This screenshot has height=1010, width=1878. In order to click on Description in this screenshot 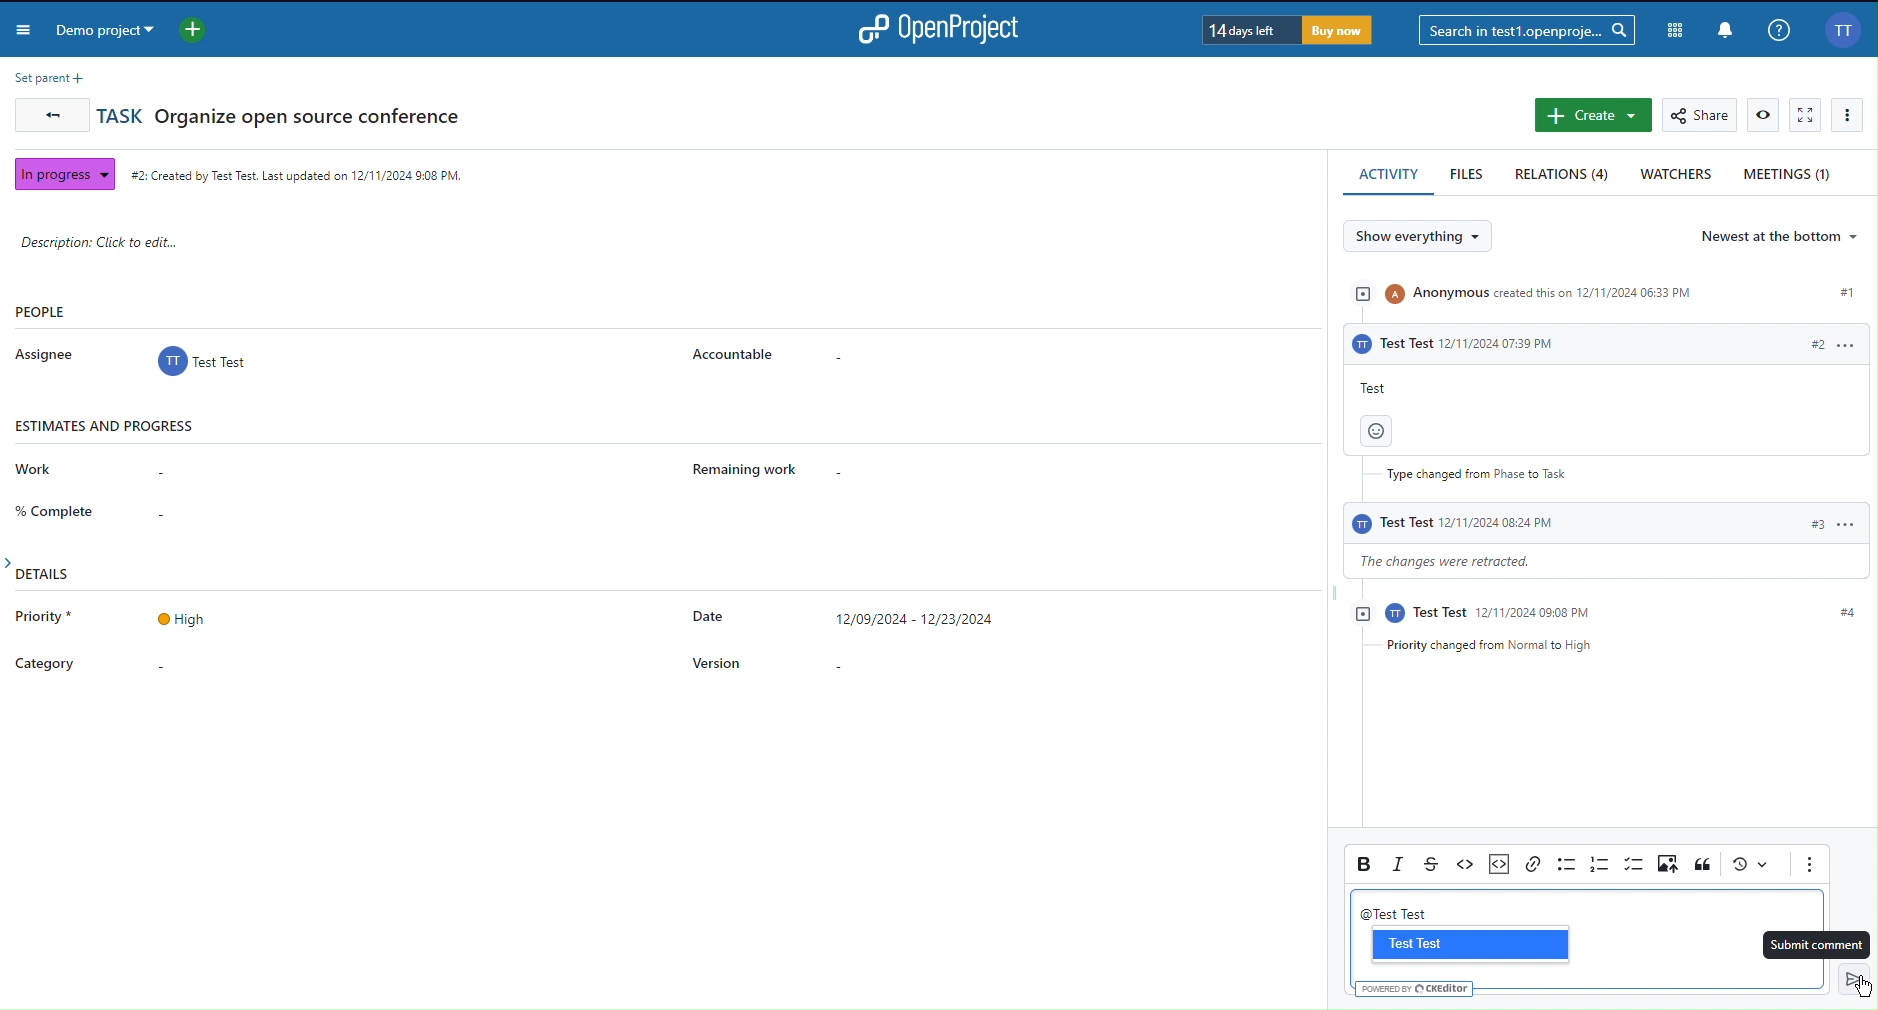, I will do `click(120, 242)`.